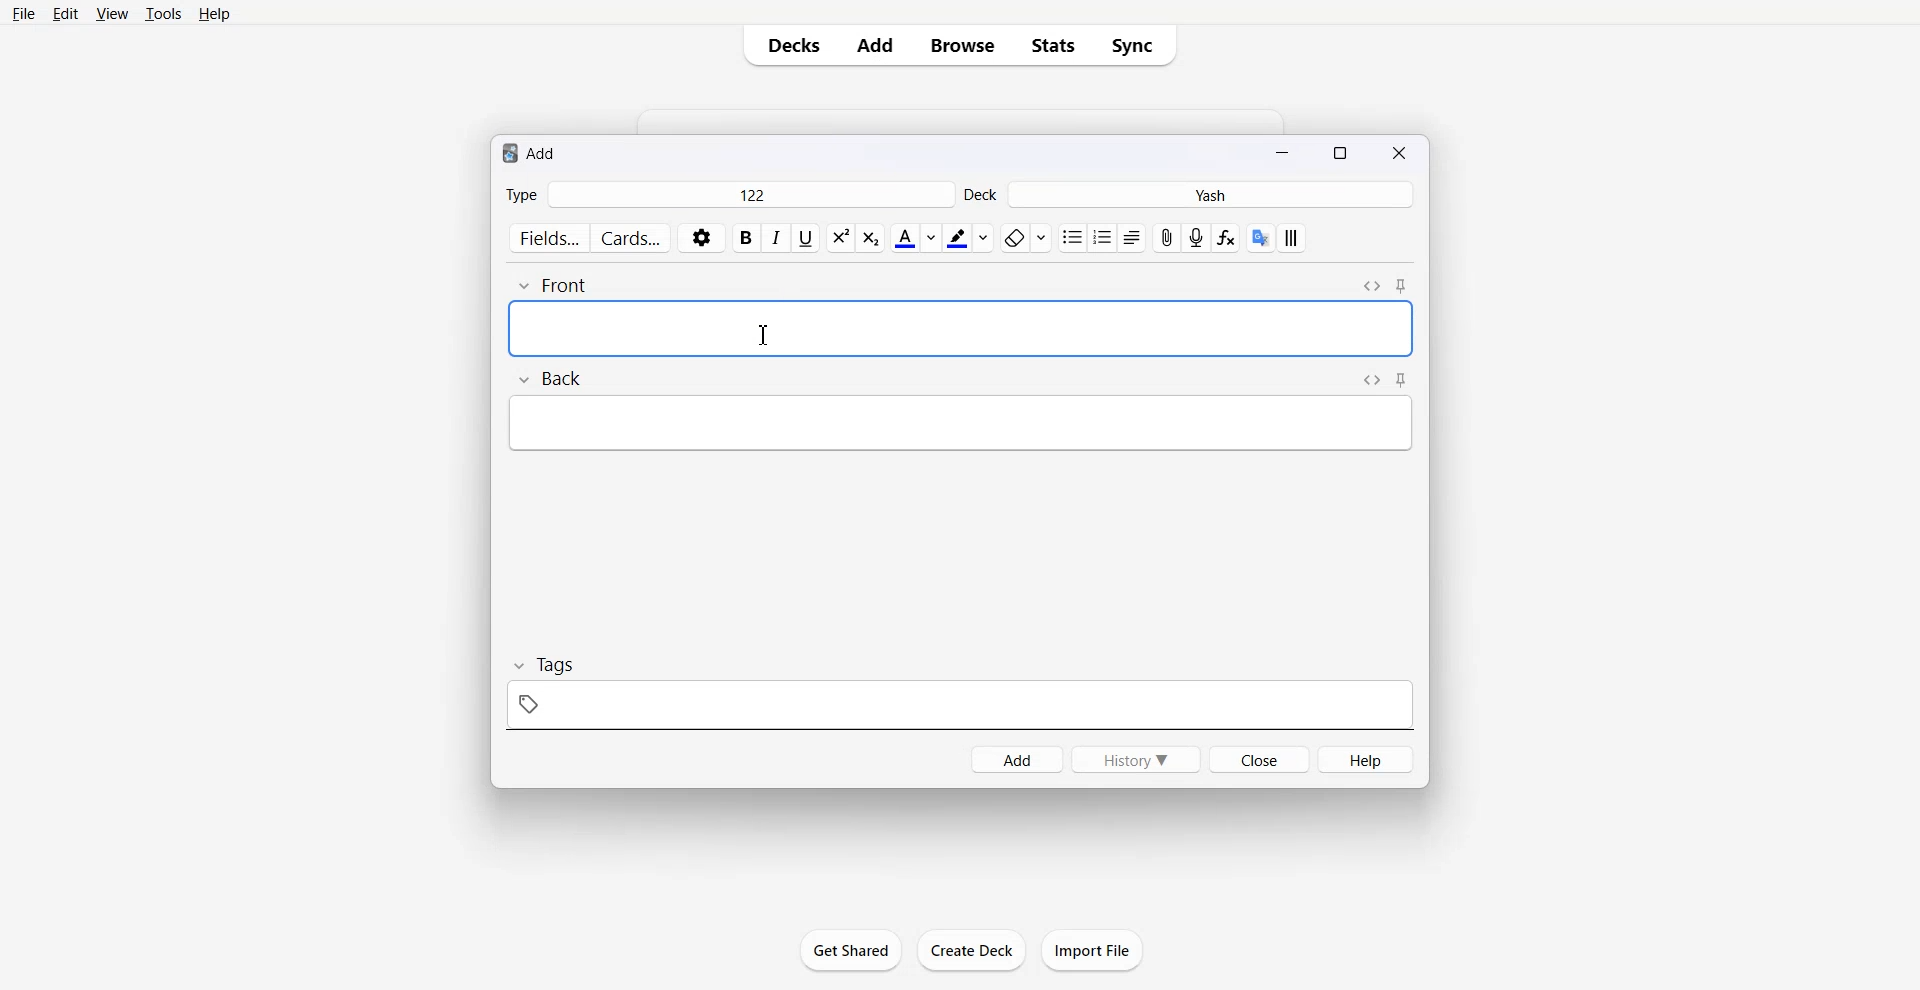 The image size is (1920, 990). Describe the element at coordinates (65, 13) in the screenshot. I see `Edit` at that location.